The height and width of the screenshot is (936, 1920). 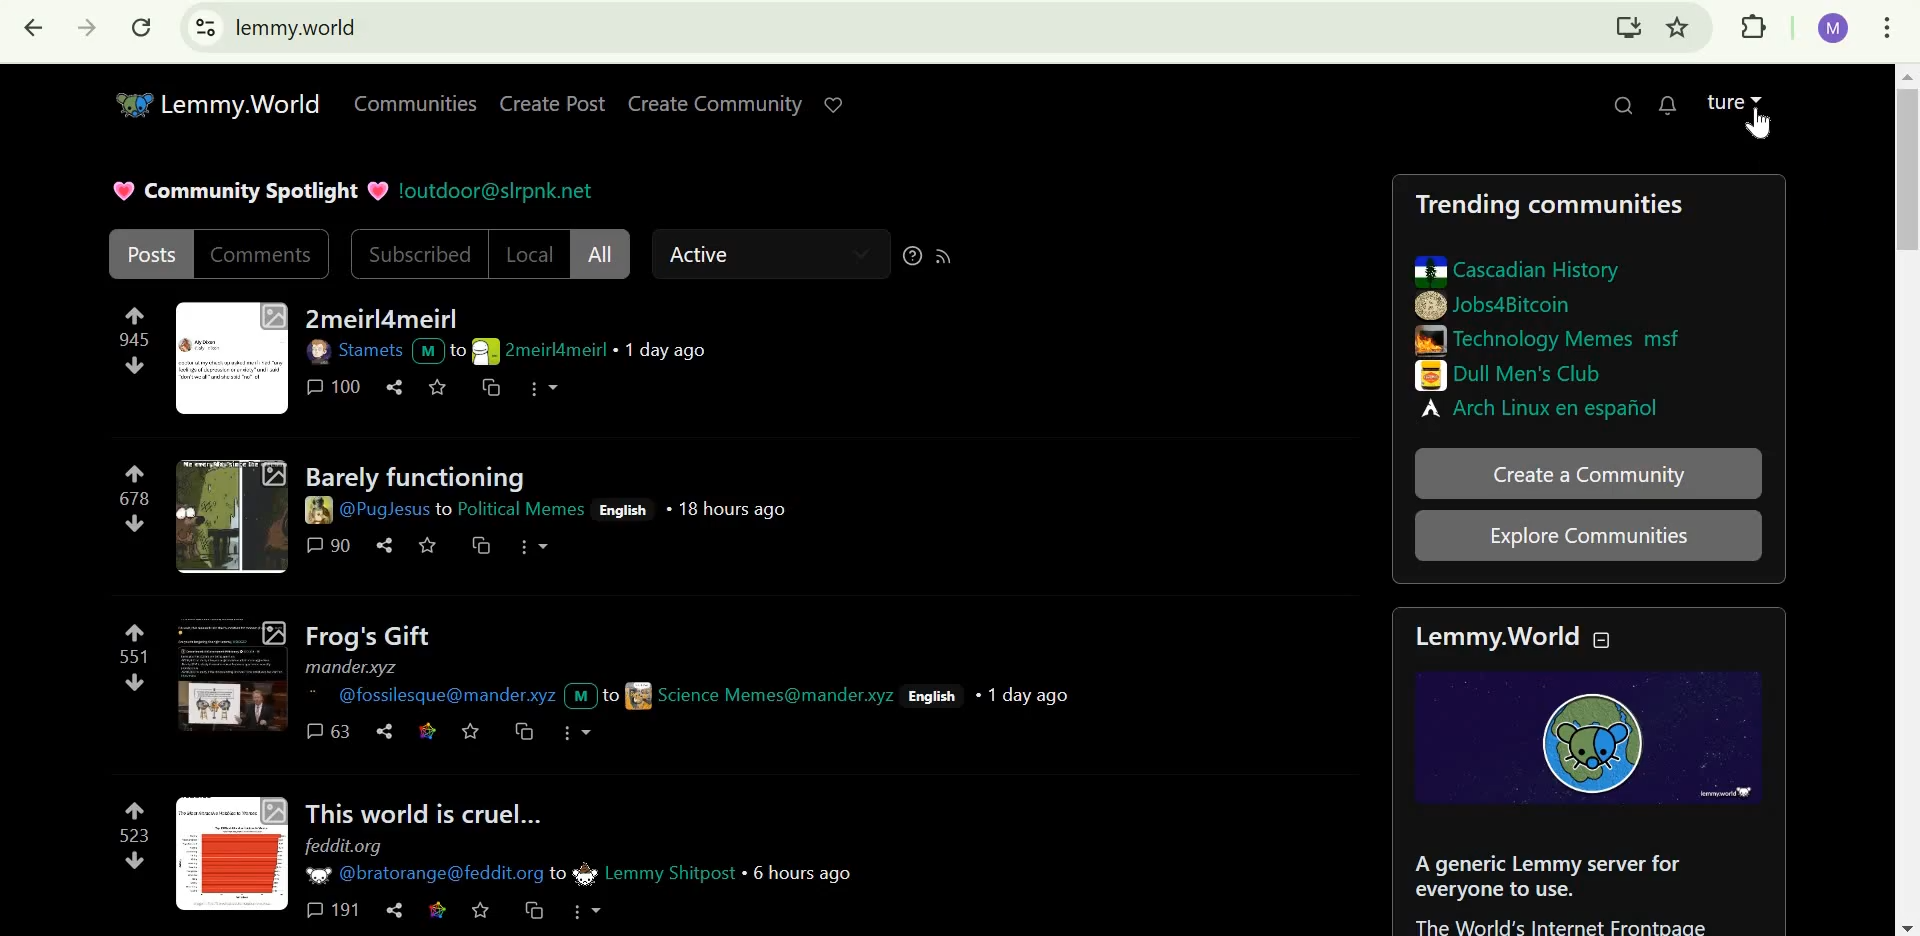 I want to click on downvote, so click(x=133, y=367).